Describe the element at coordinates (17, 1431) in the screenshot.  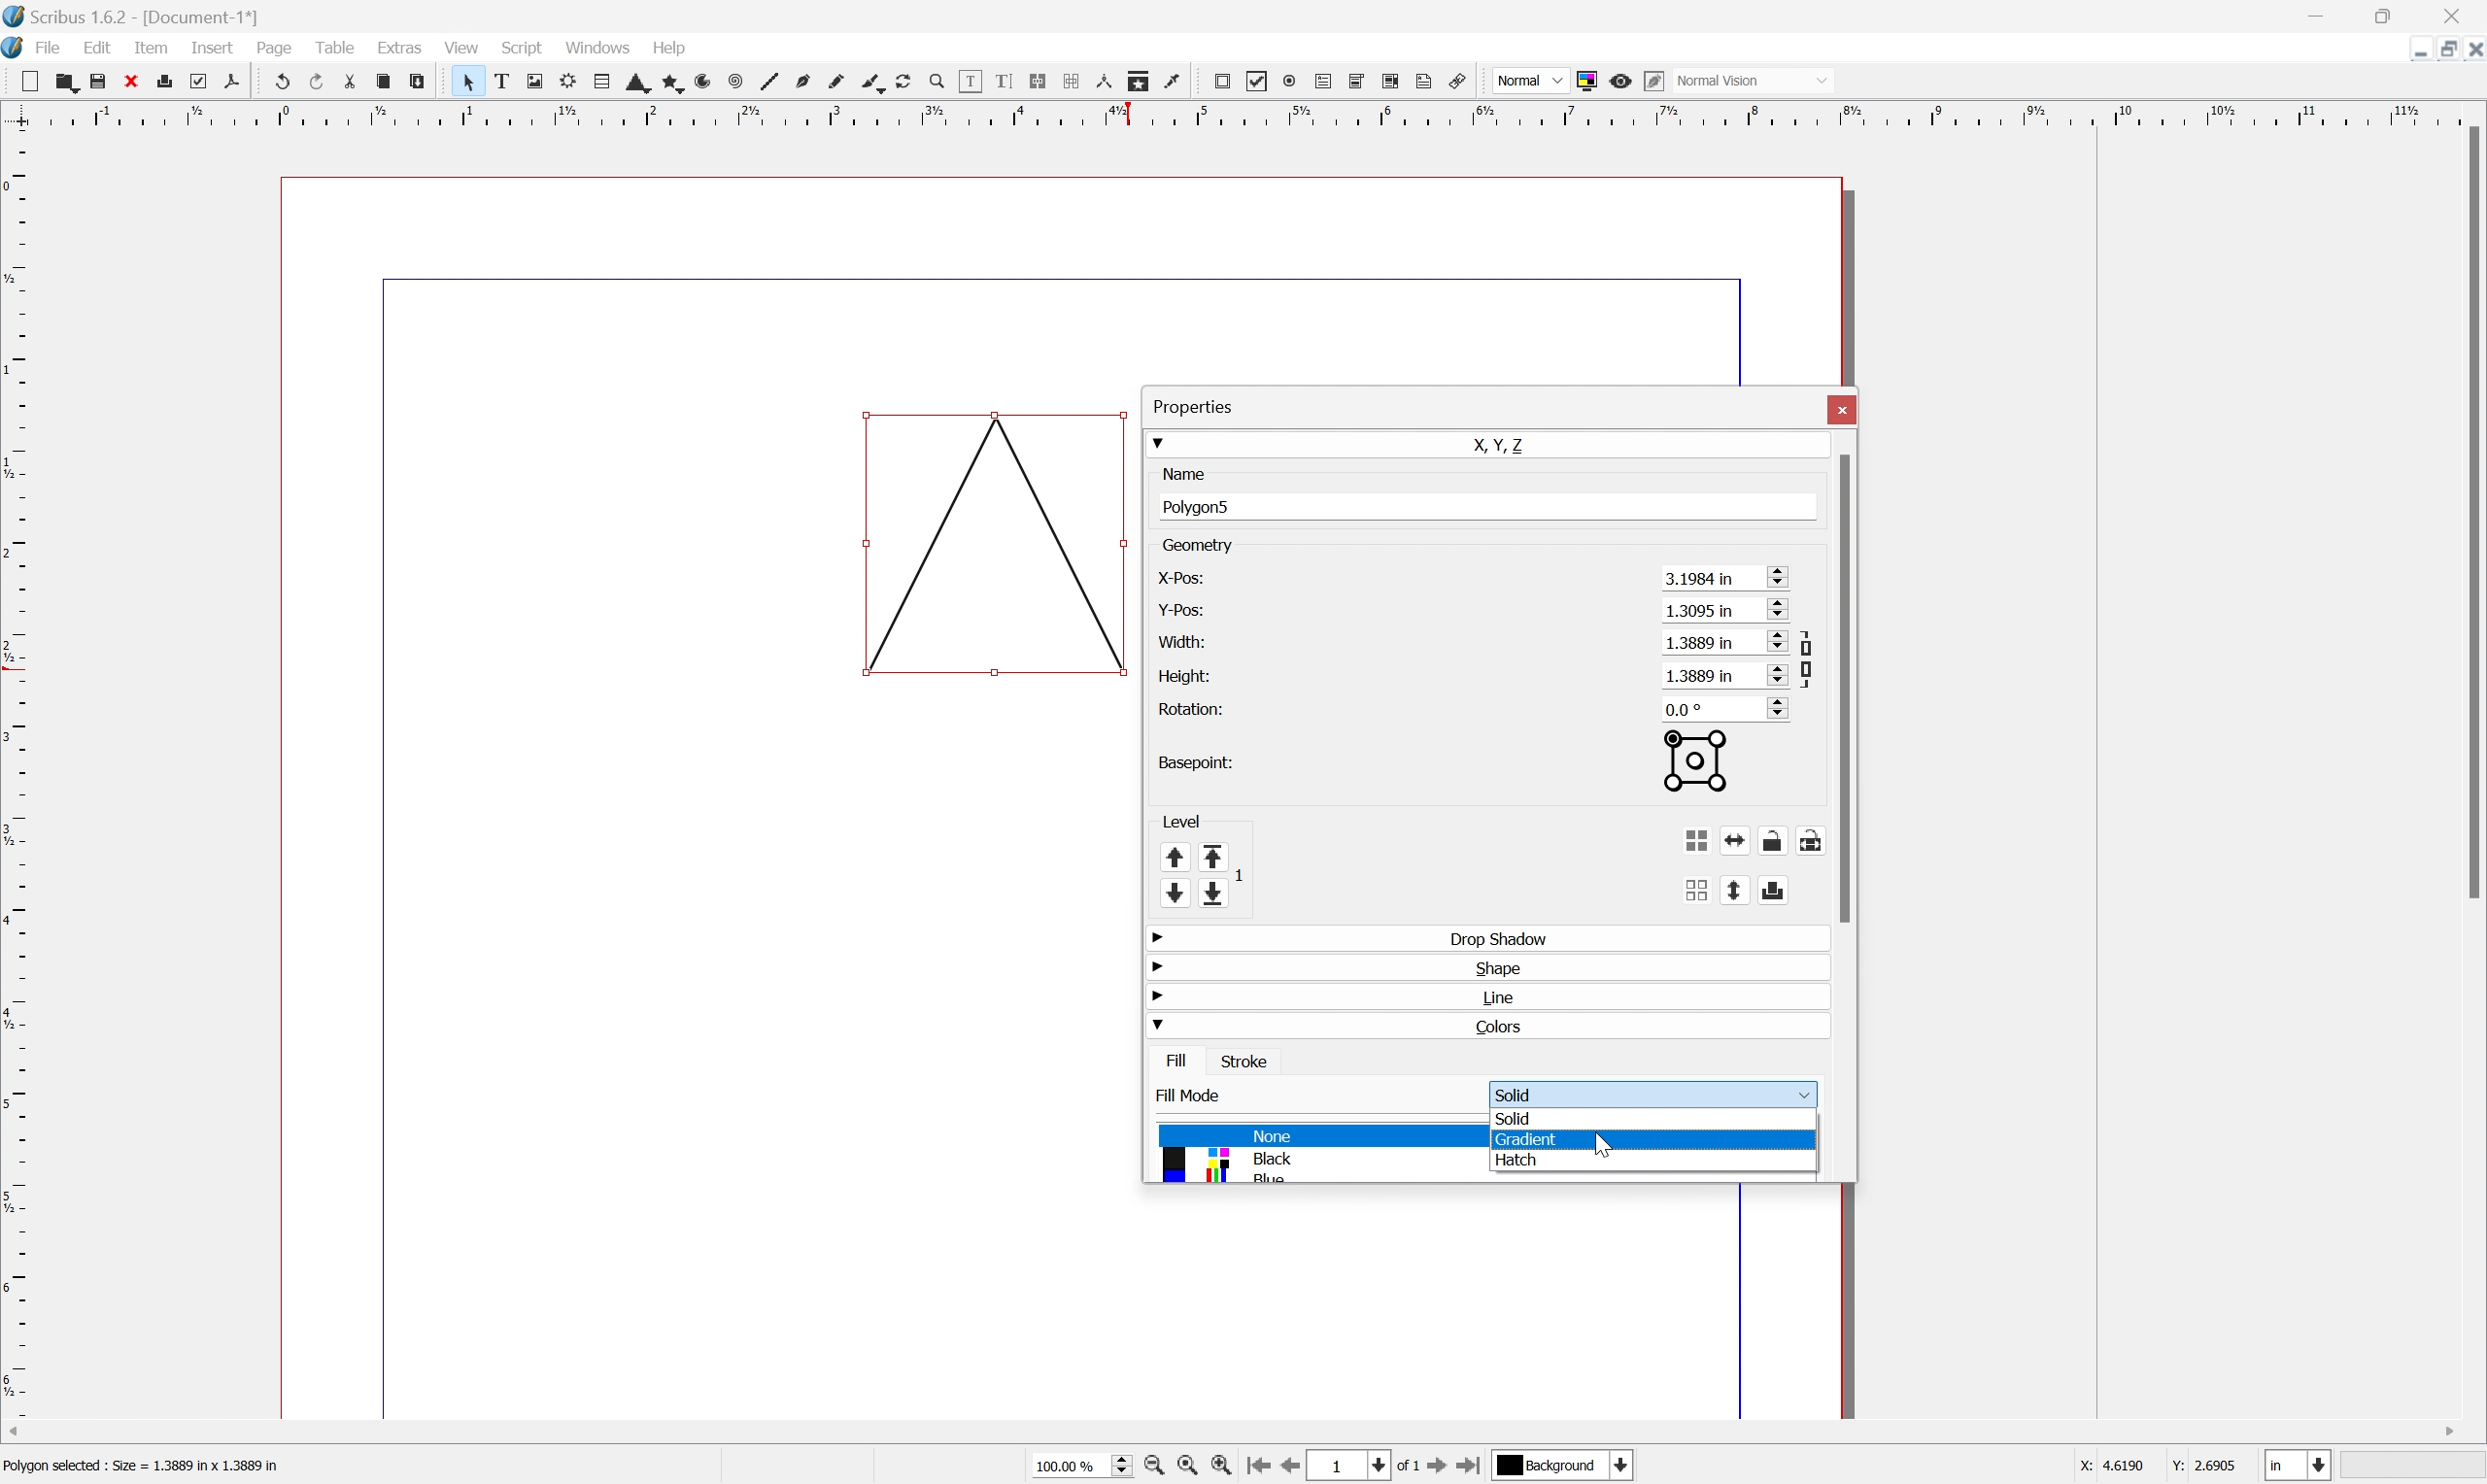
I see `Scroll Left` at that location.